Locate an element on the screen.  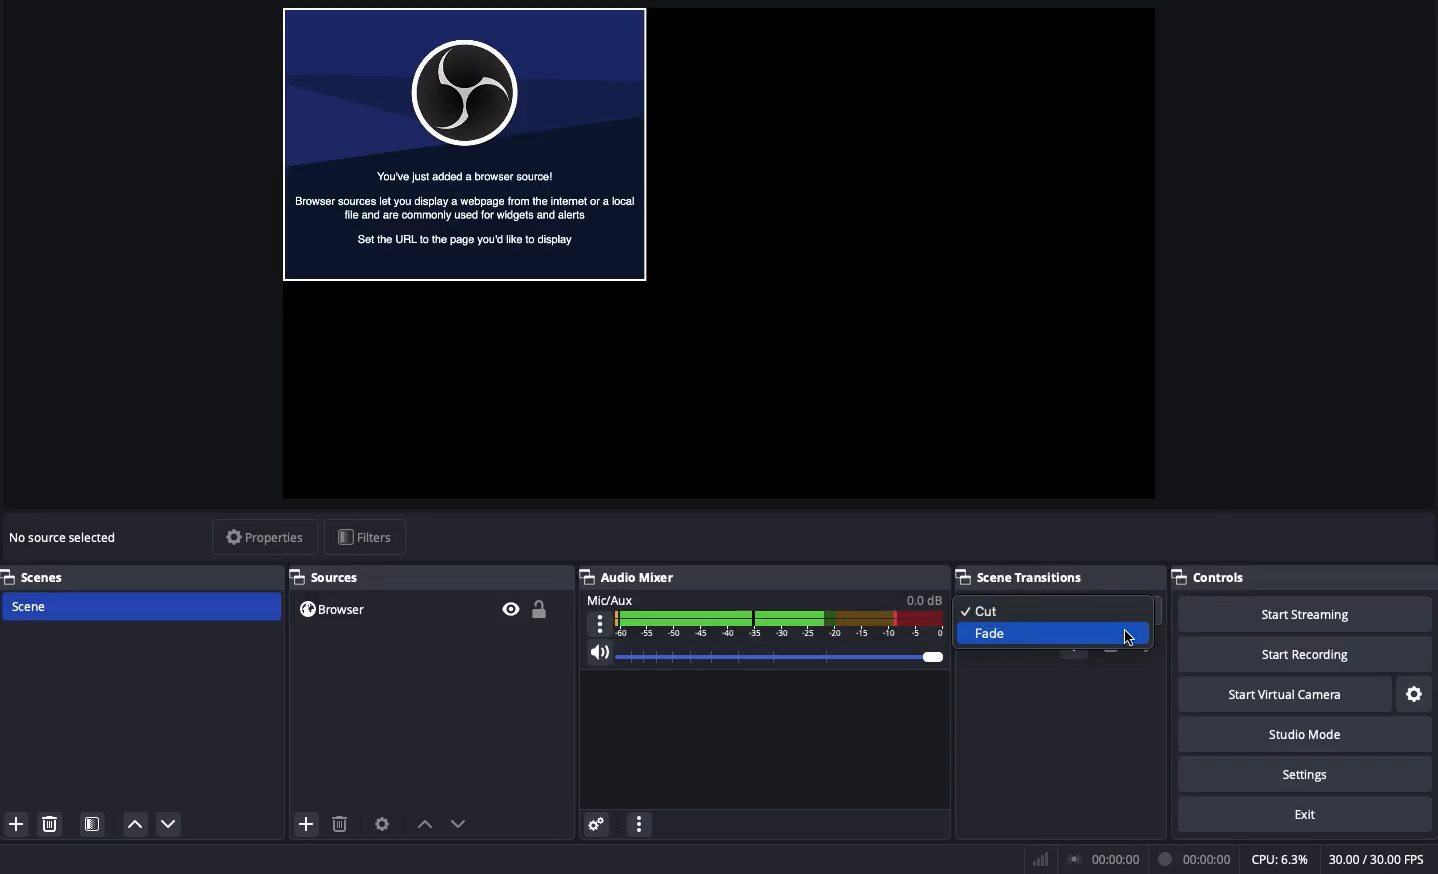
Sources is located at coordinates (326, 577).